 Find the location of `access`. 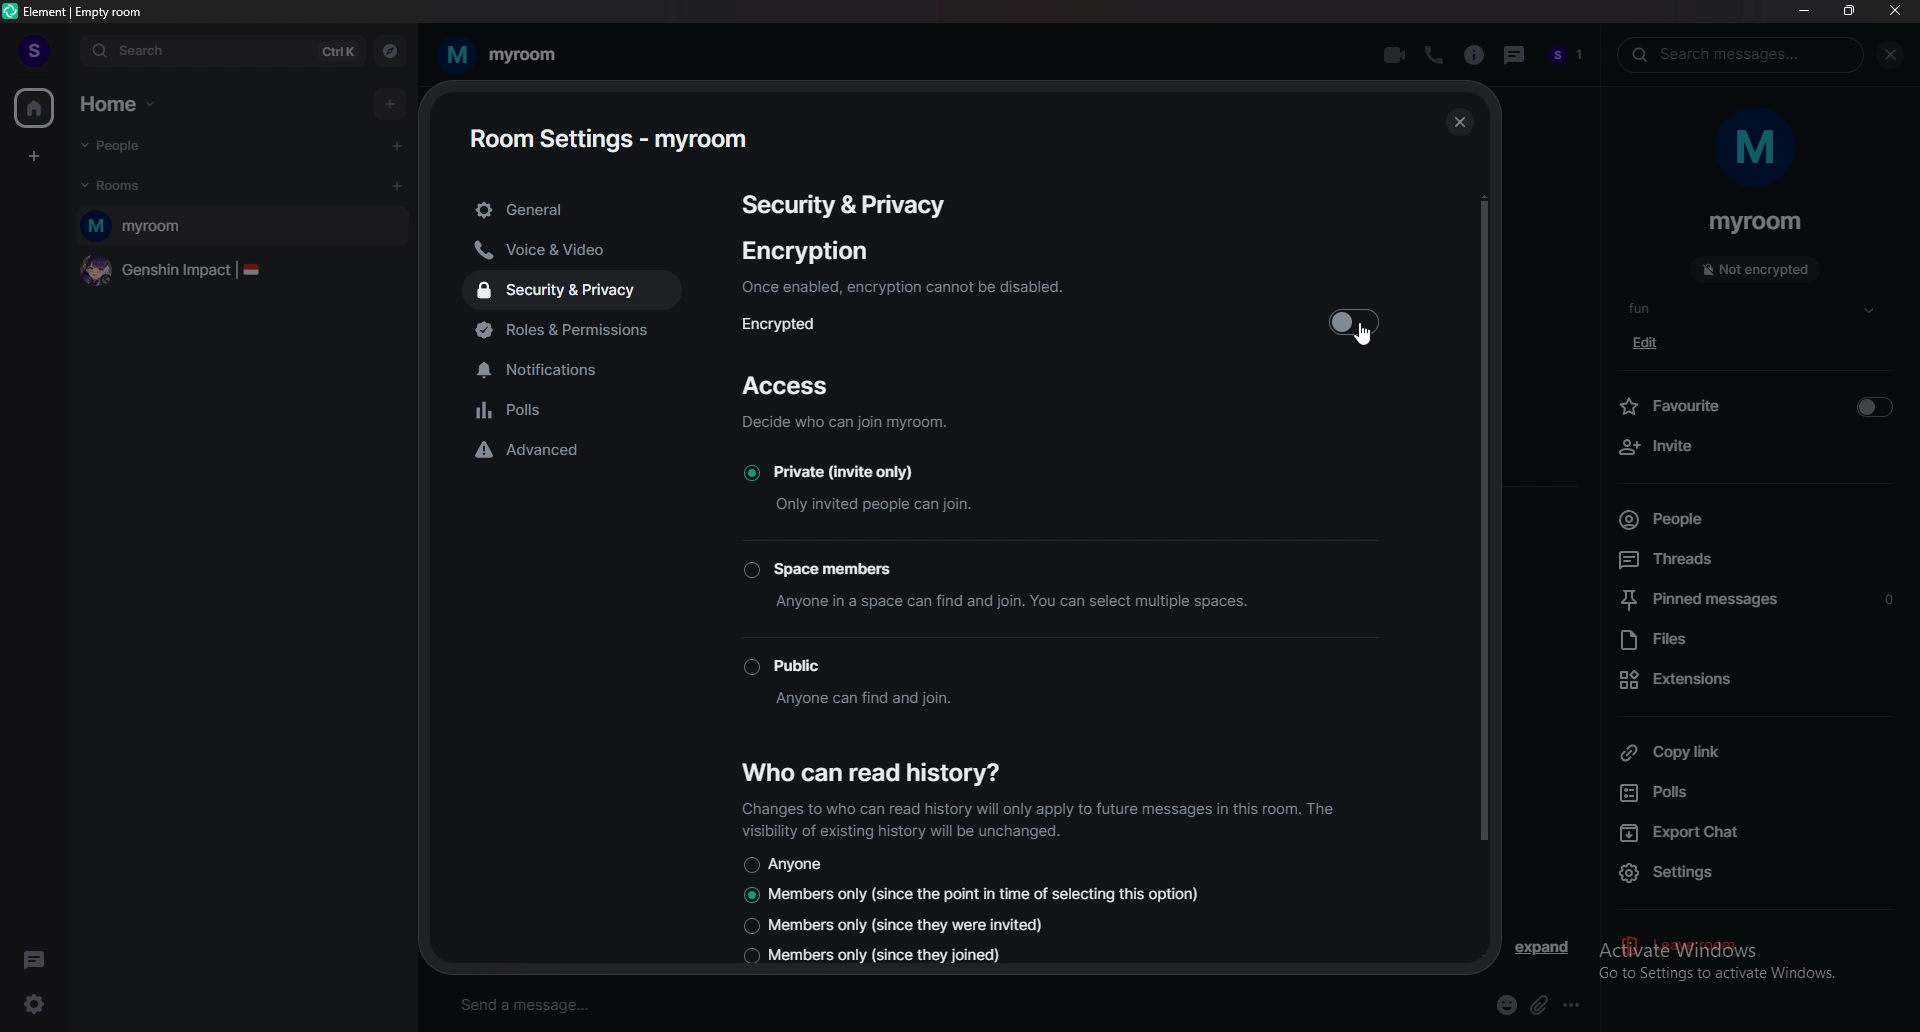

access is located at coordinates (789, 385).